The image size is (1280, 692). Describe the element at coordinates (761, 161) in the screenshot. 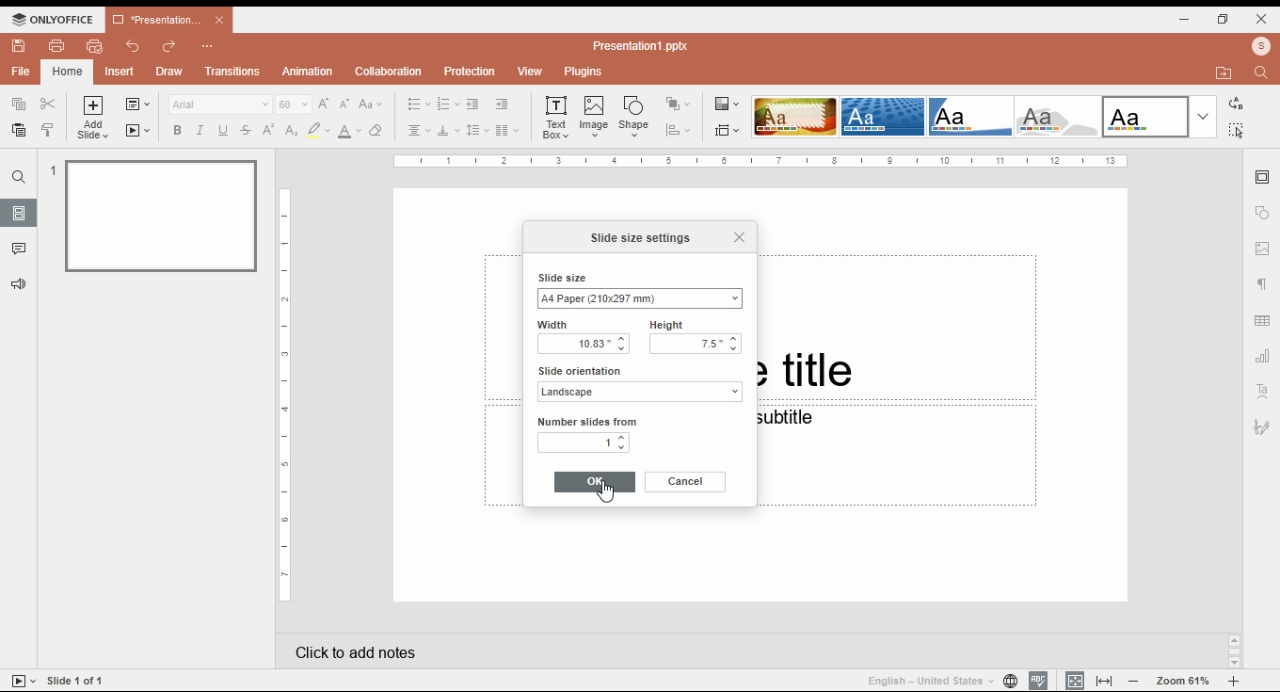

I see `Page Scale` at that location.